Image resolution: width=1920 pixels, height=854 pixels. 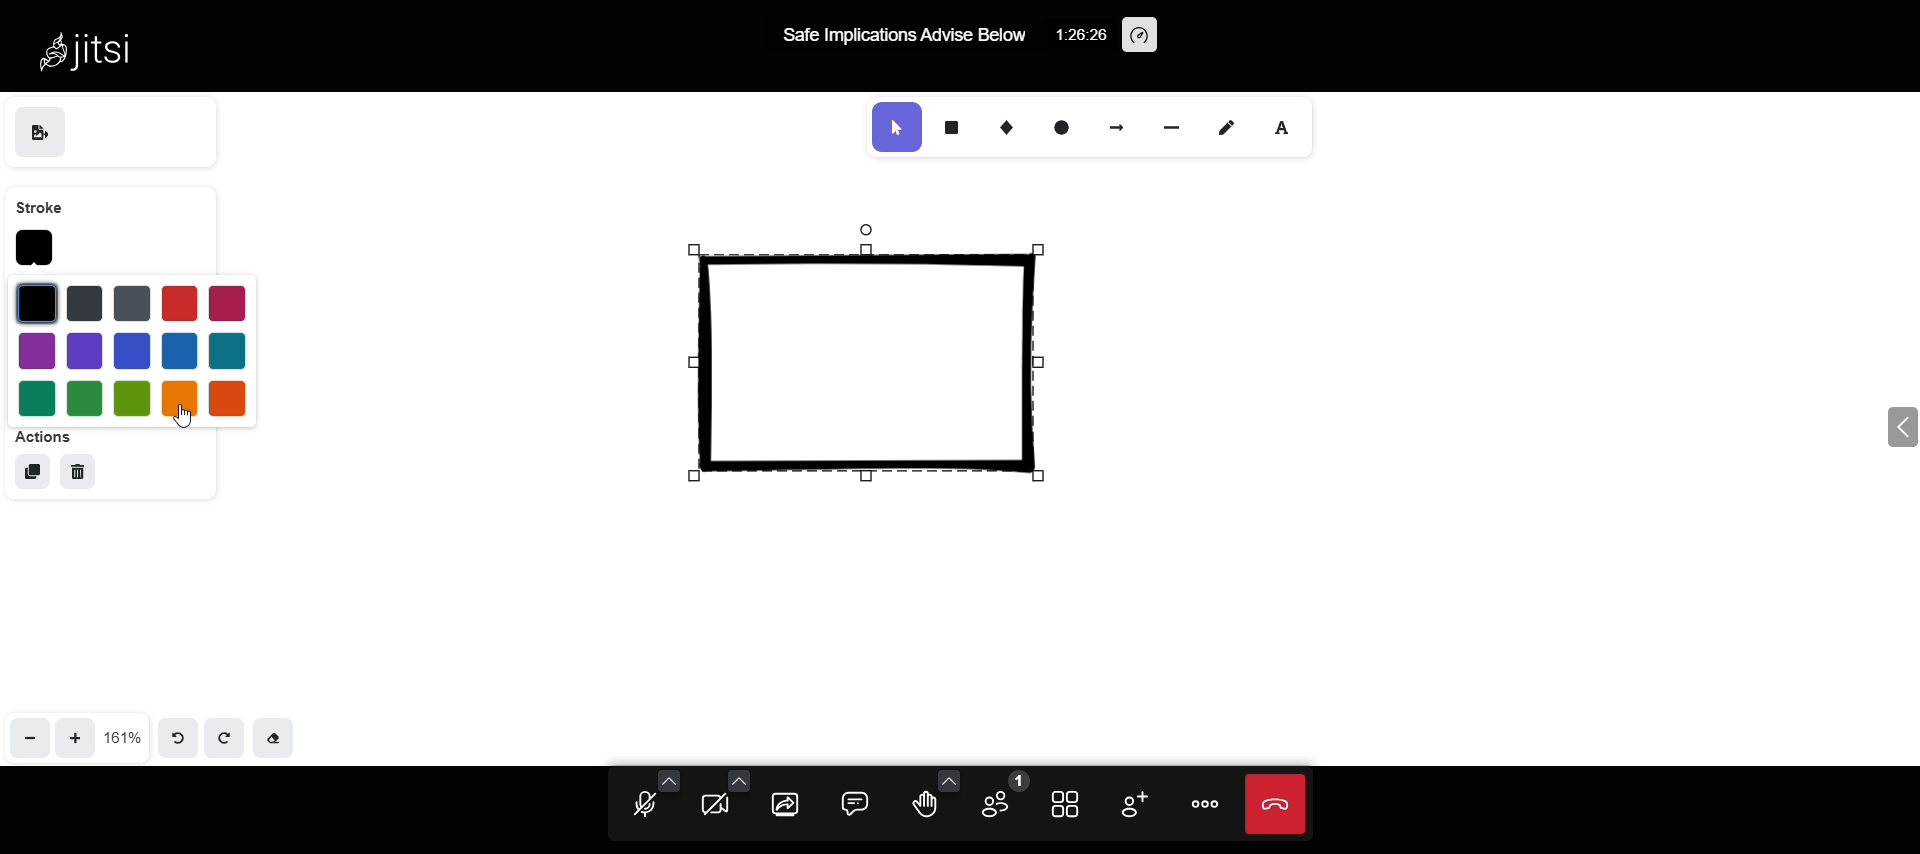 I want to click on purple 2, so click(x=85, y=353).